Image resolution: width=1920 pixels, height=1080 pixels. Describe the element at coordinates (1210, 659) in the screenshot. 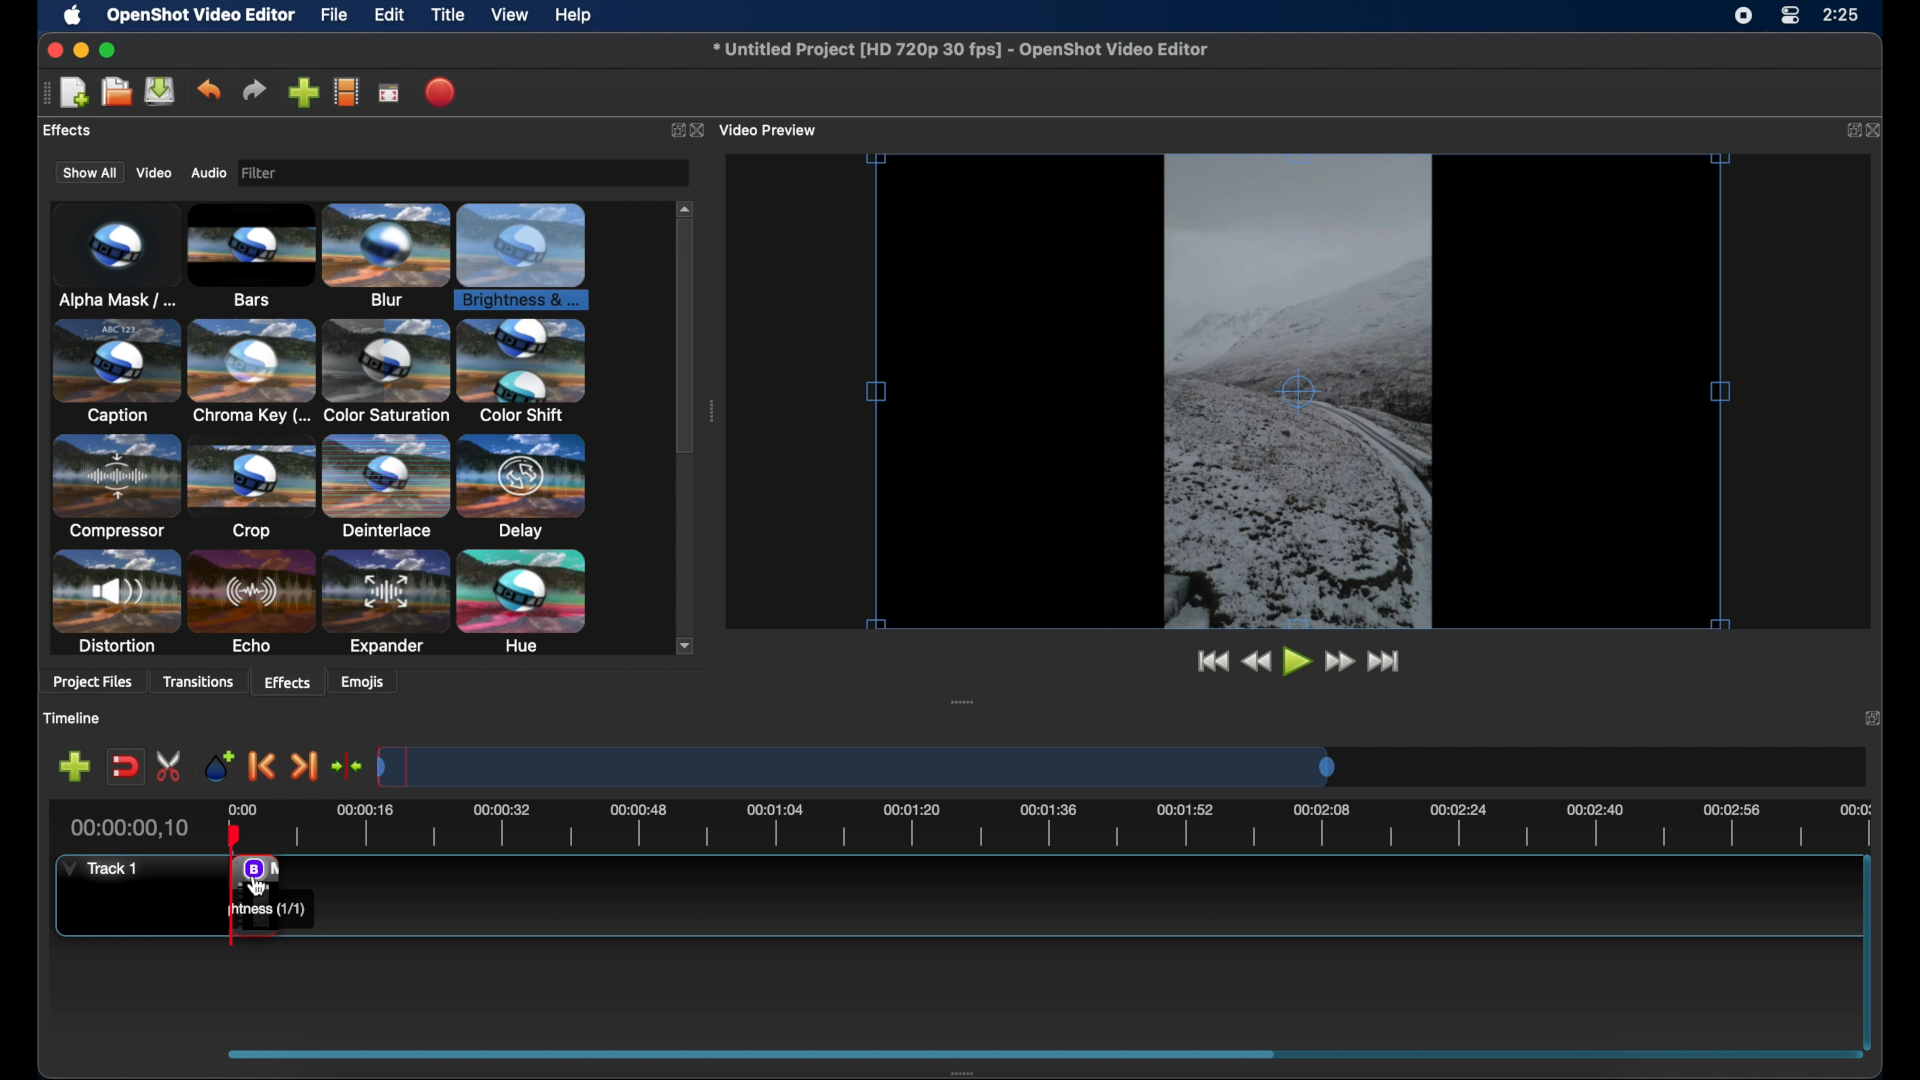

I see `jump to  start` at that location.